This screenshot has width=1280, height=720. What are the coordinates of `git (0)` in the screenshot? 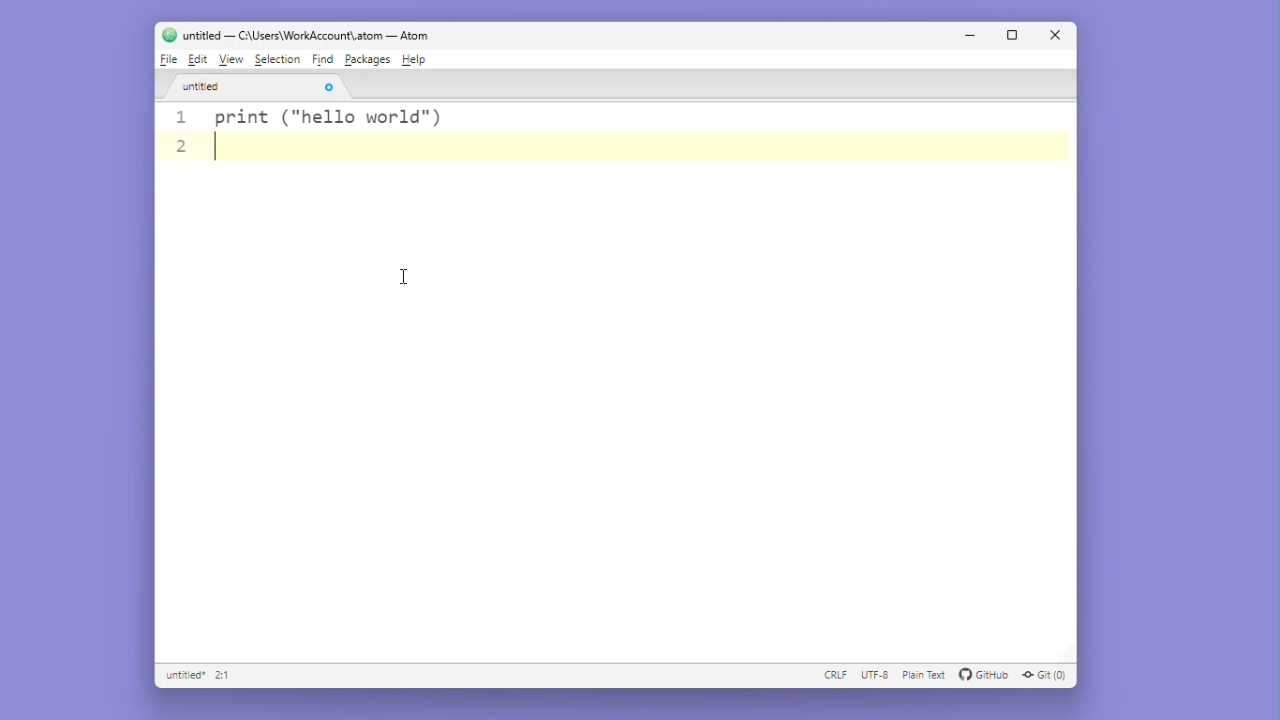 It's located at (1050, 675).